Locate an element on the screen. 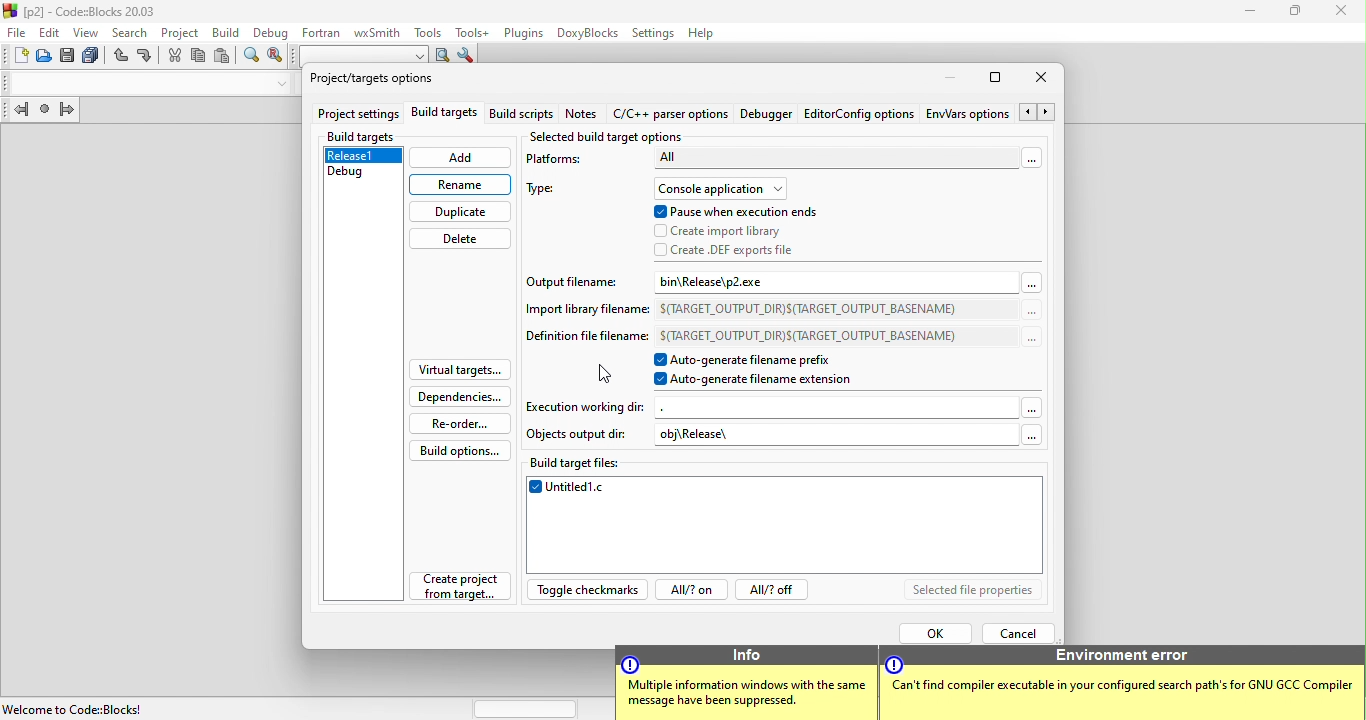 Image resolution: width=1366 pixels, height=720 pixels. build targets is located at coordinates (363, 137).